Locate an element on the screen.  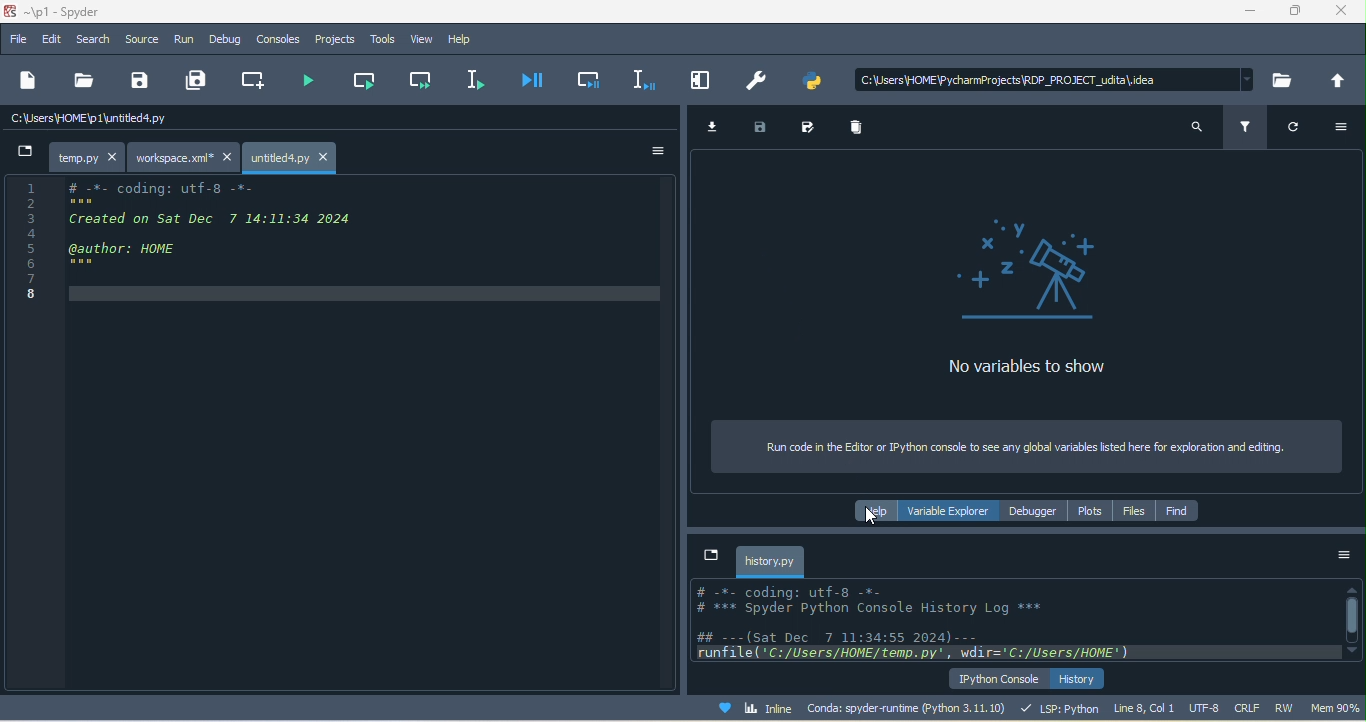
open is located at coordinates (80, 82).